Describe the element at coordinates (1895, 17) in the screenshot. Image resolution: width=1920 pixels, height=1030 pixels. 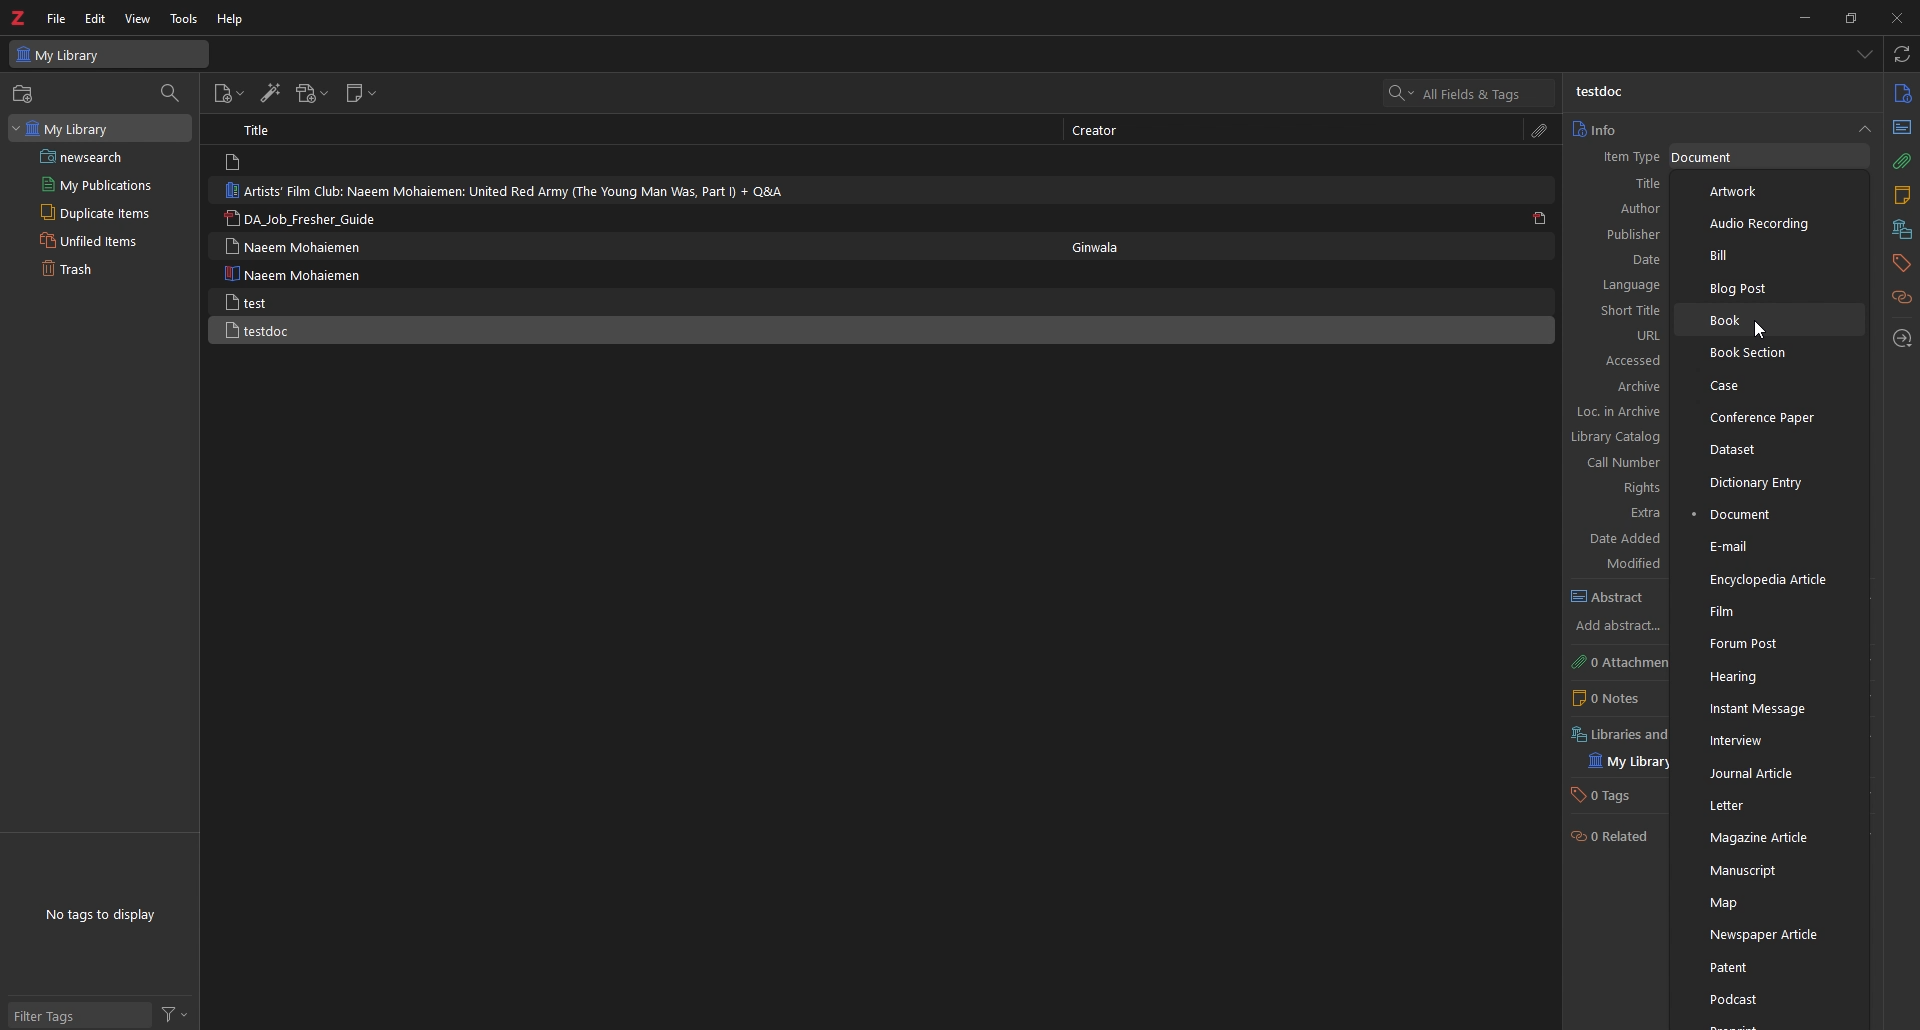
I see `close` at that location.